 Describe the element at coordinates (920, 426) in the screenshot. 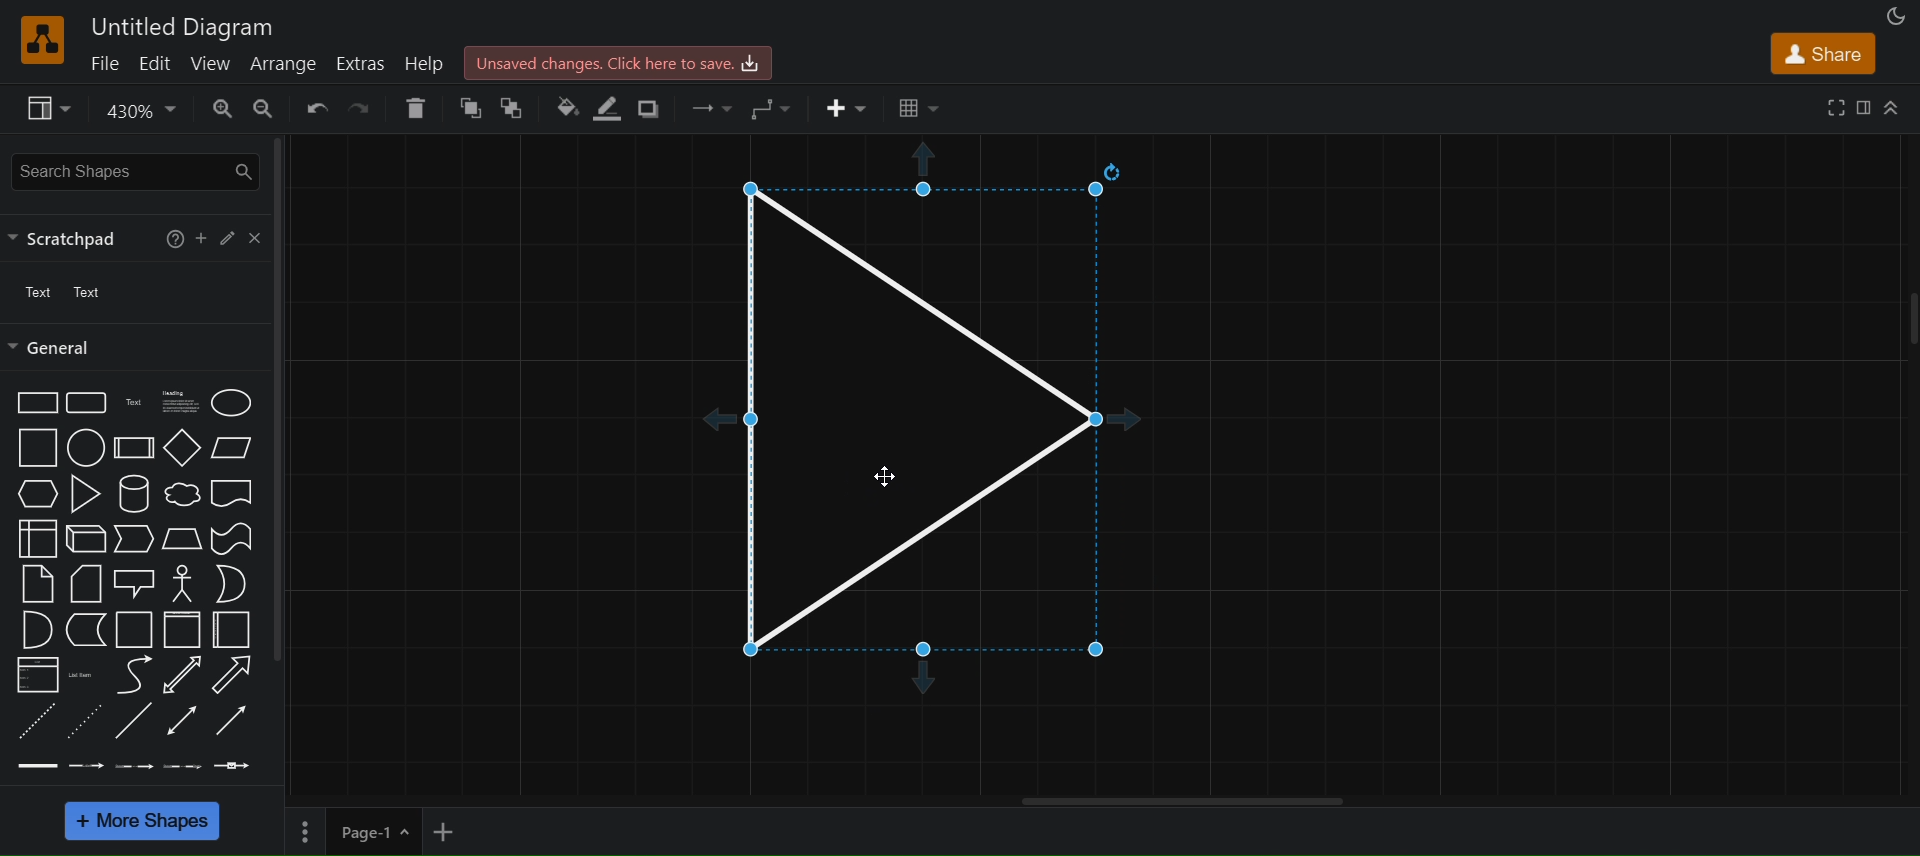

I see `triangle snap to grid` at that location.